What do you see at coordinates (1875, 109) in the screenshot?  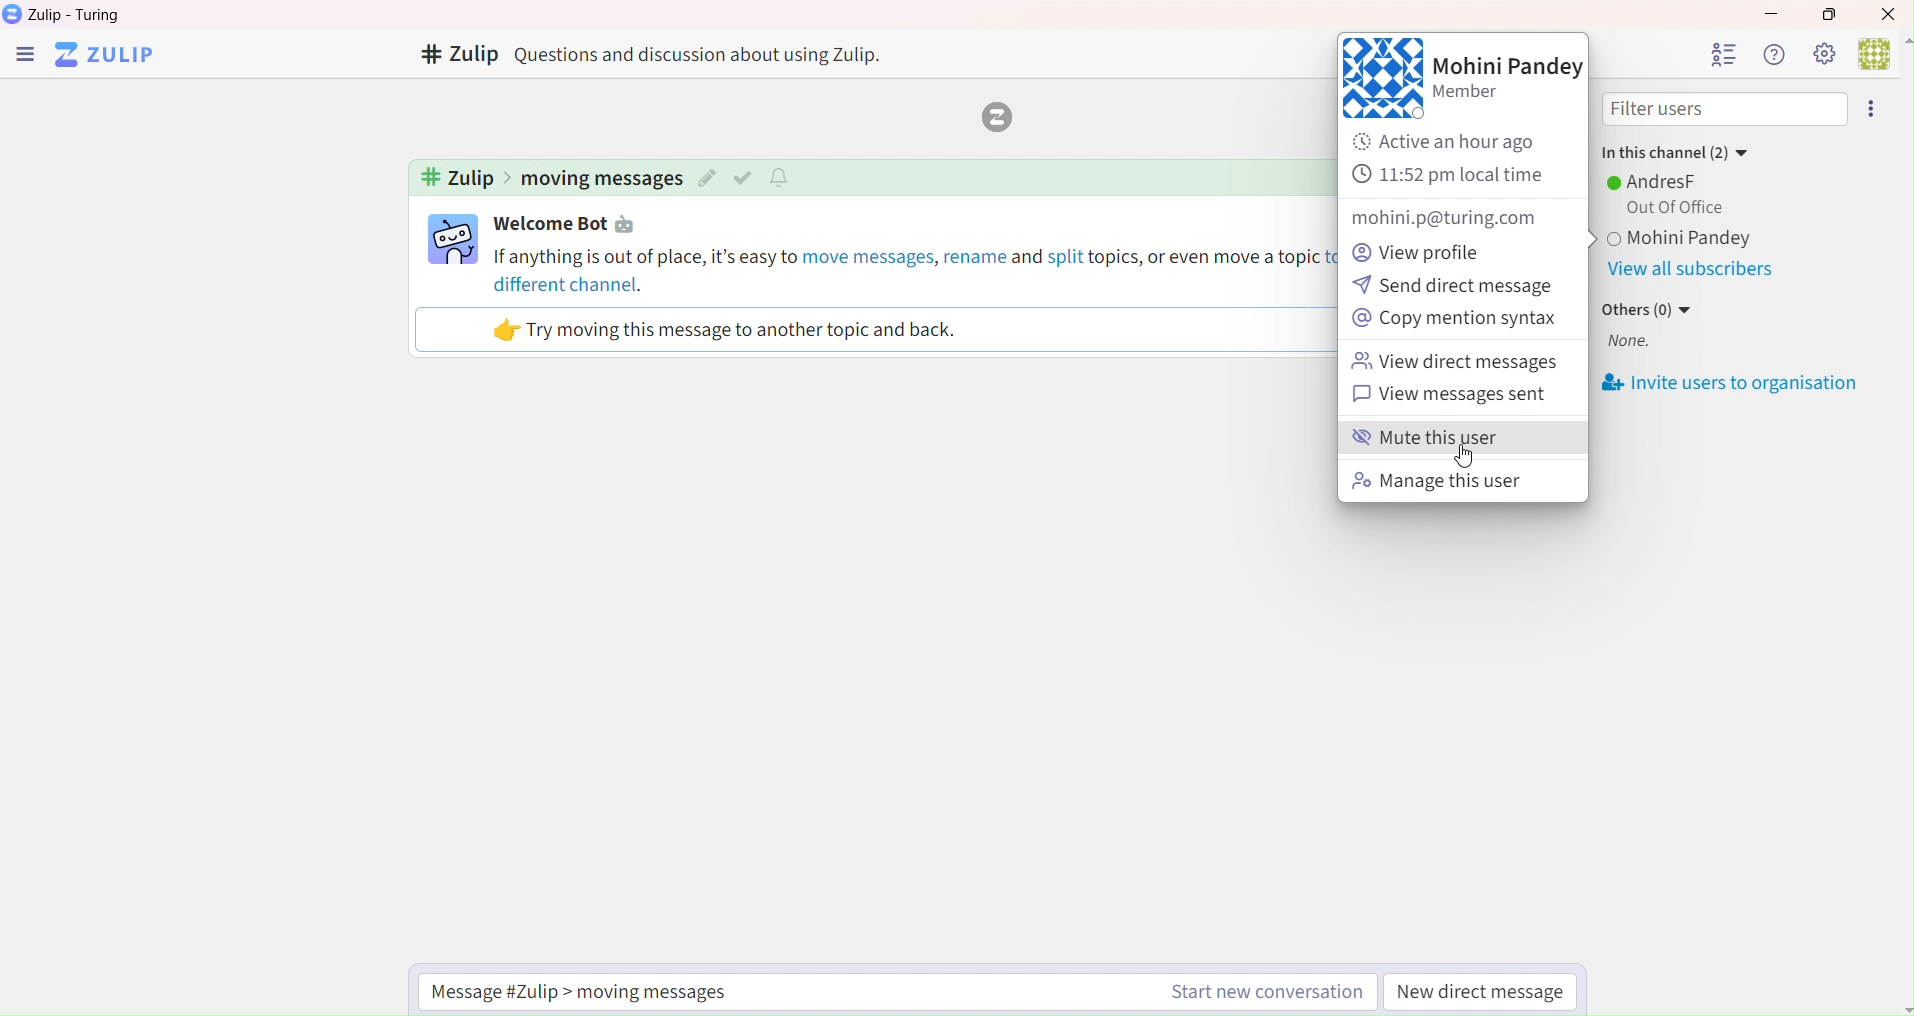 I see `menu` at bounding box center [1875, 109].